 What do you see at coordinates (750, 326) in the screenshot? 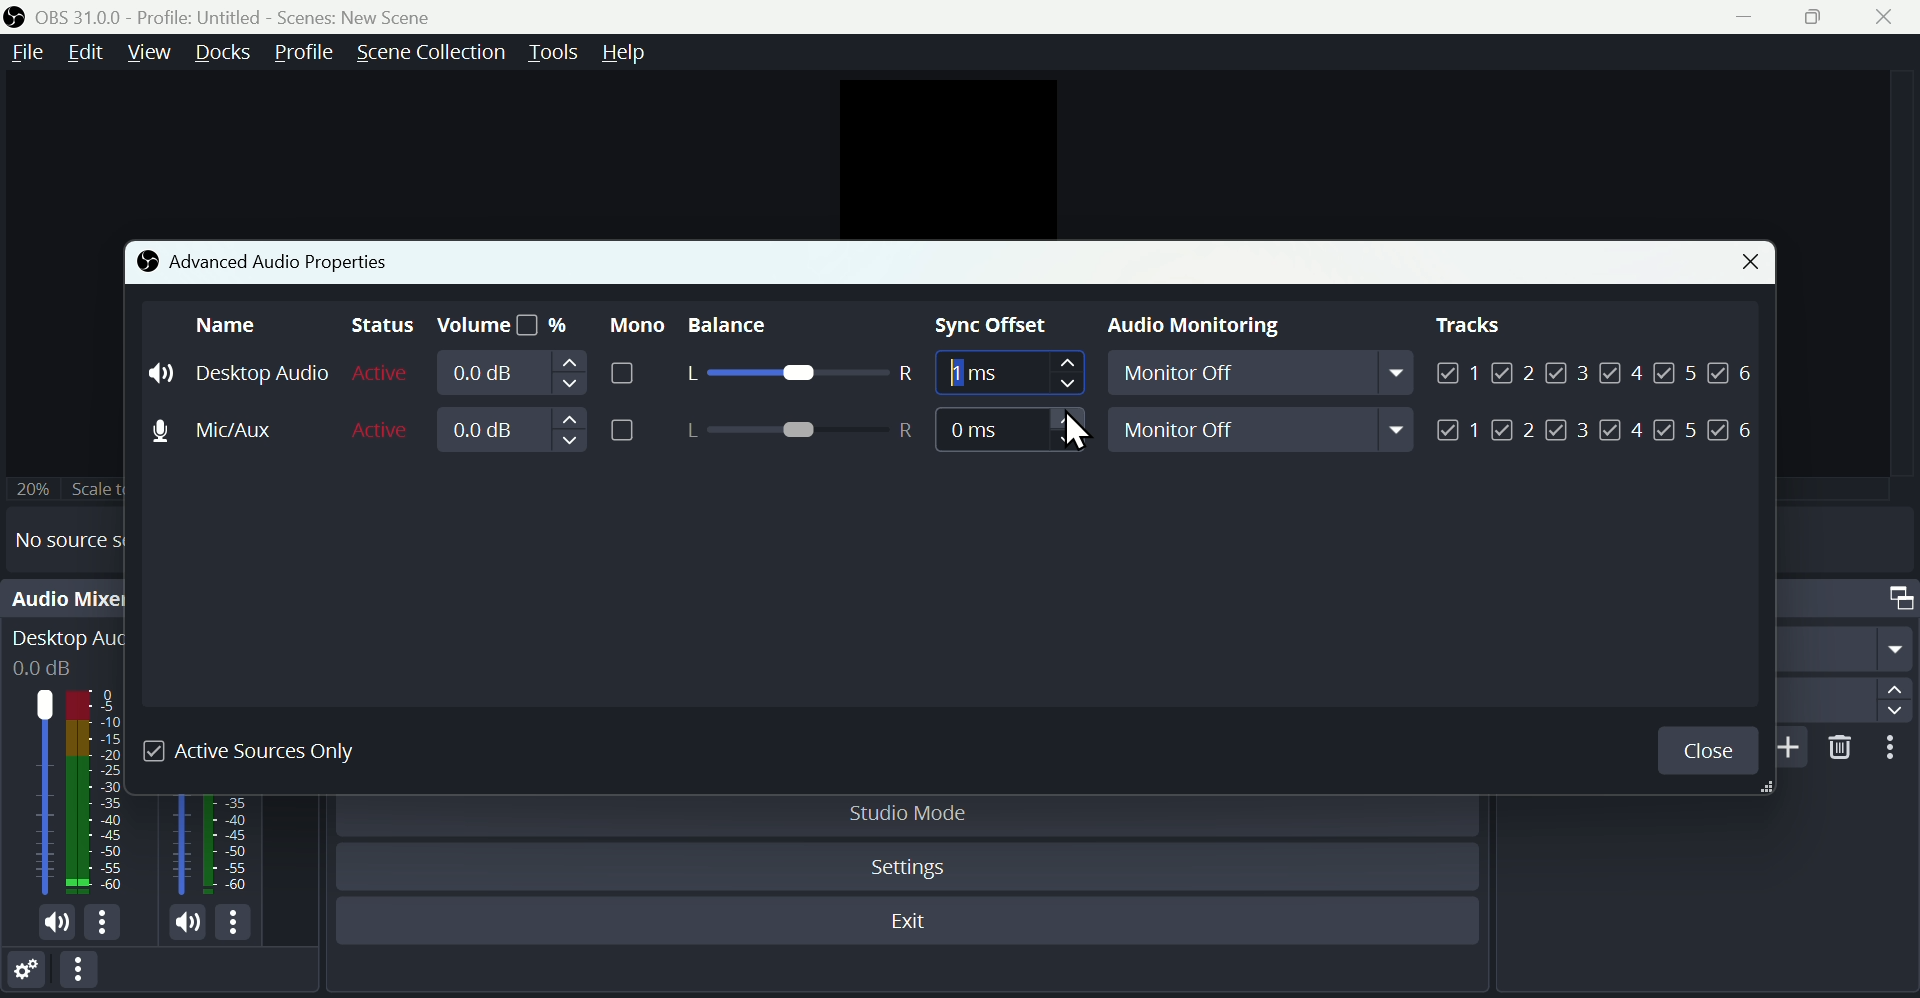
I see `Balance` at bounding box center [750, 326].